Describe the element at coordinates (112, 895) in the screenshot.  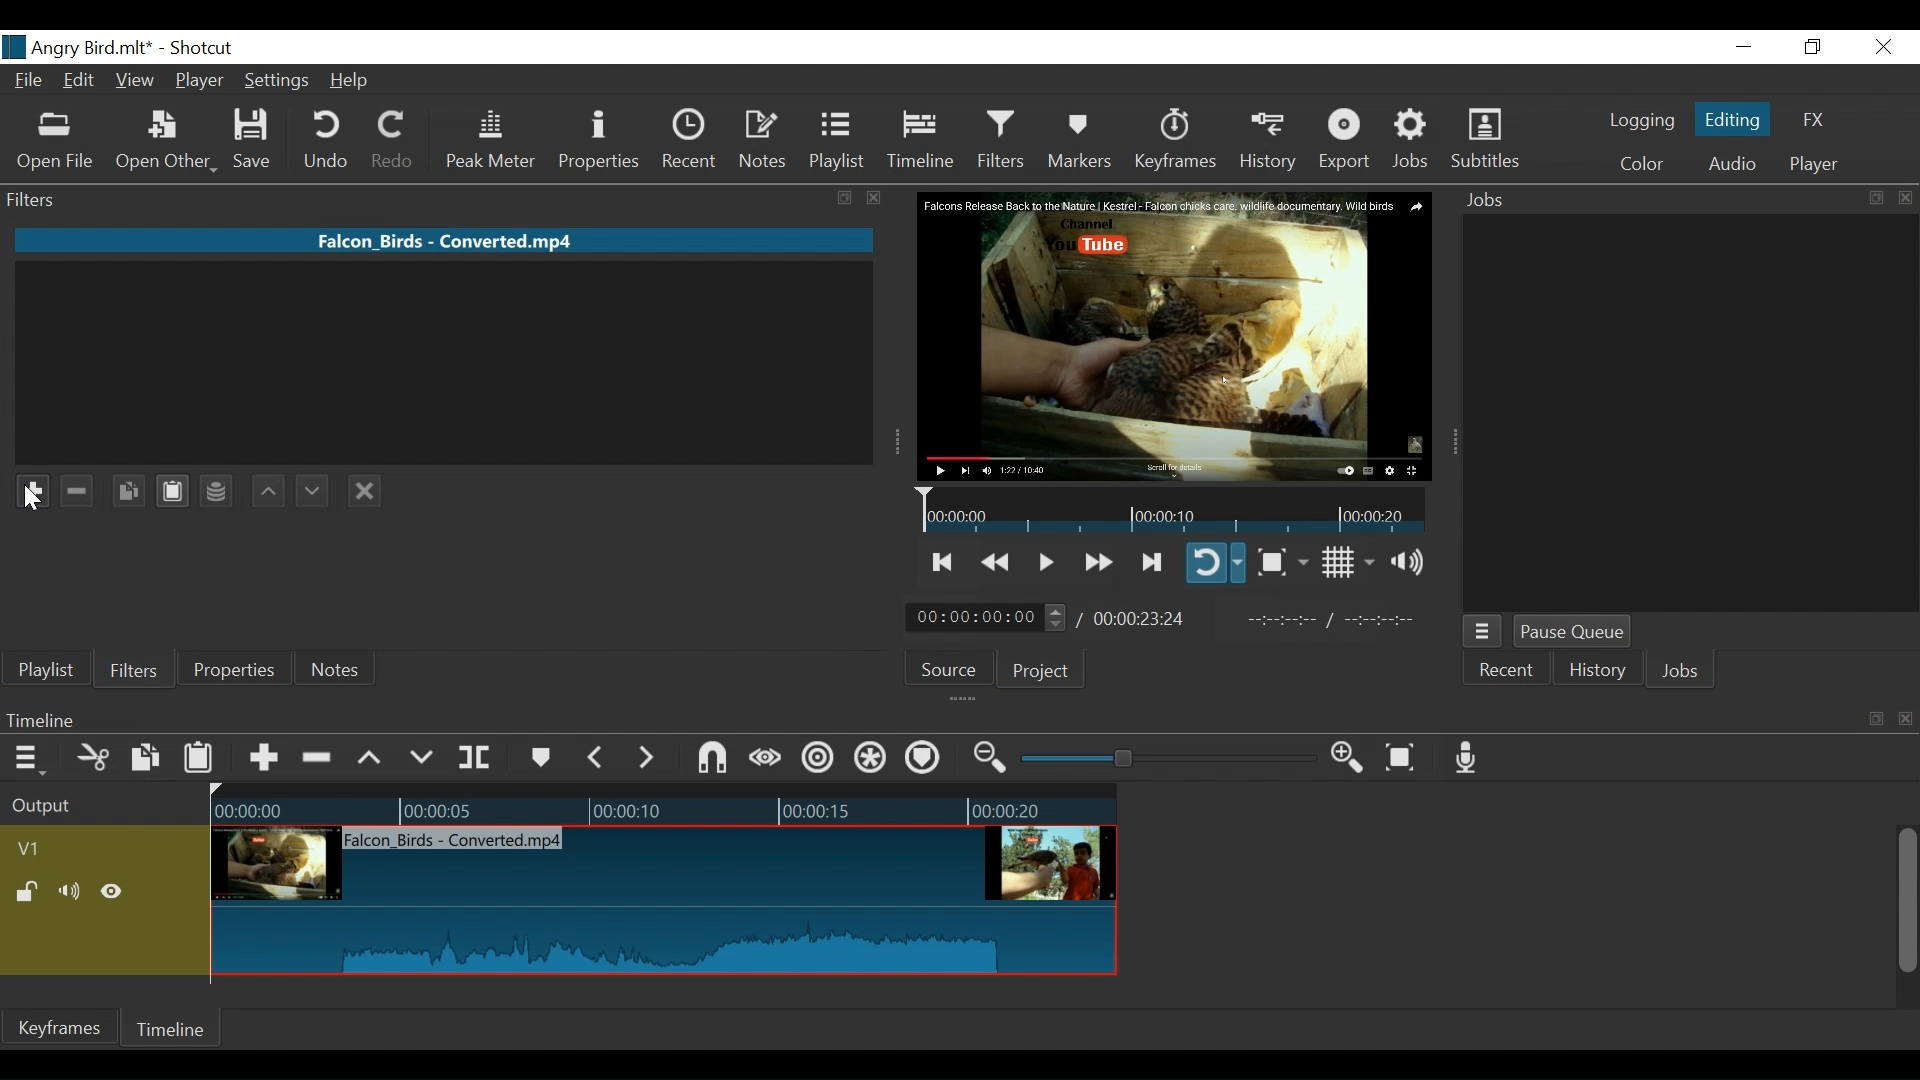
I see `Hide` at that location.